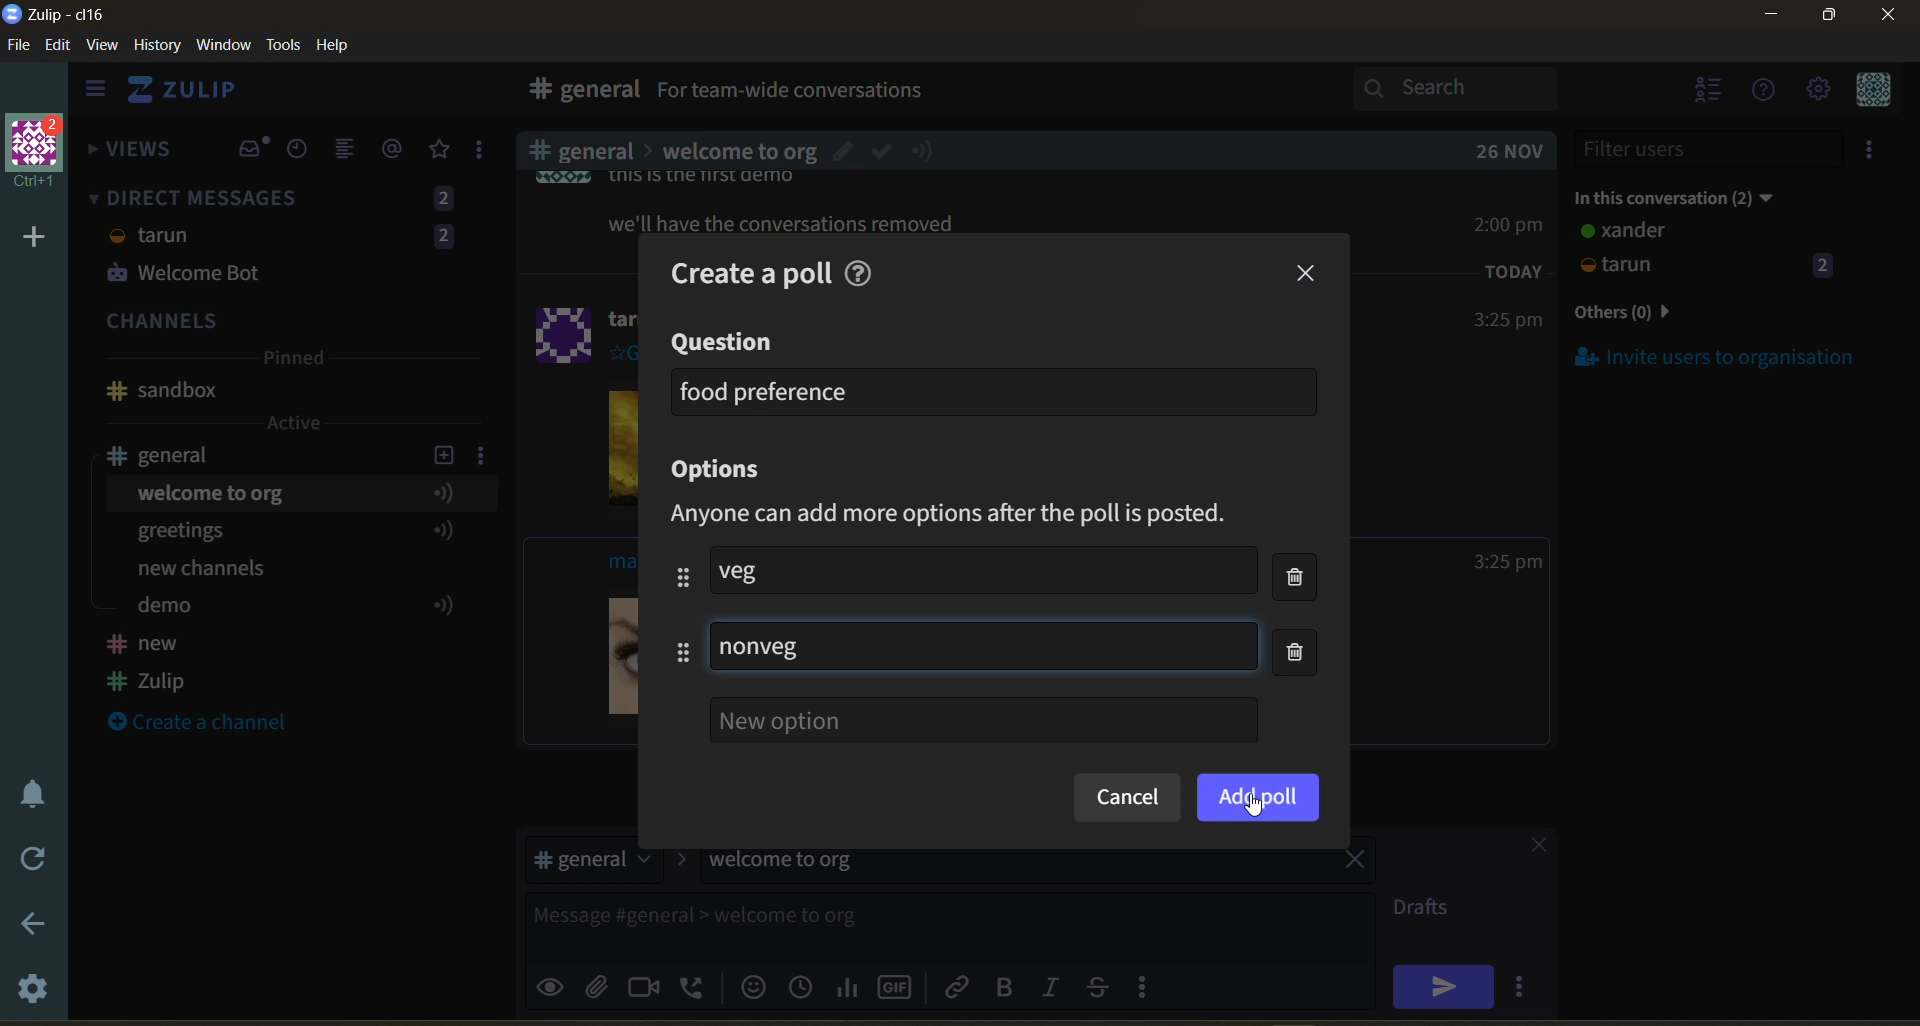 This screenshot has height=1026, width=1920. Describe the element at coordinates (1716, 356) in the screenshot. I see `invite users to organisation` at that location.